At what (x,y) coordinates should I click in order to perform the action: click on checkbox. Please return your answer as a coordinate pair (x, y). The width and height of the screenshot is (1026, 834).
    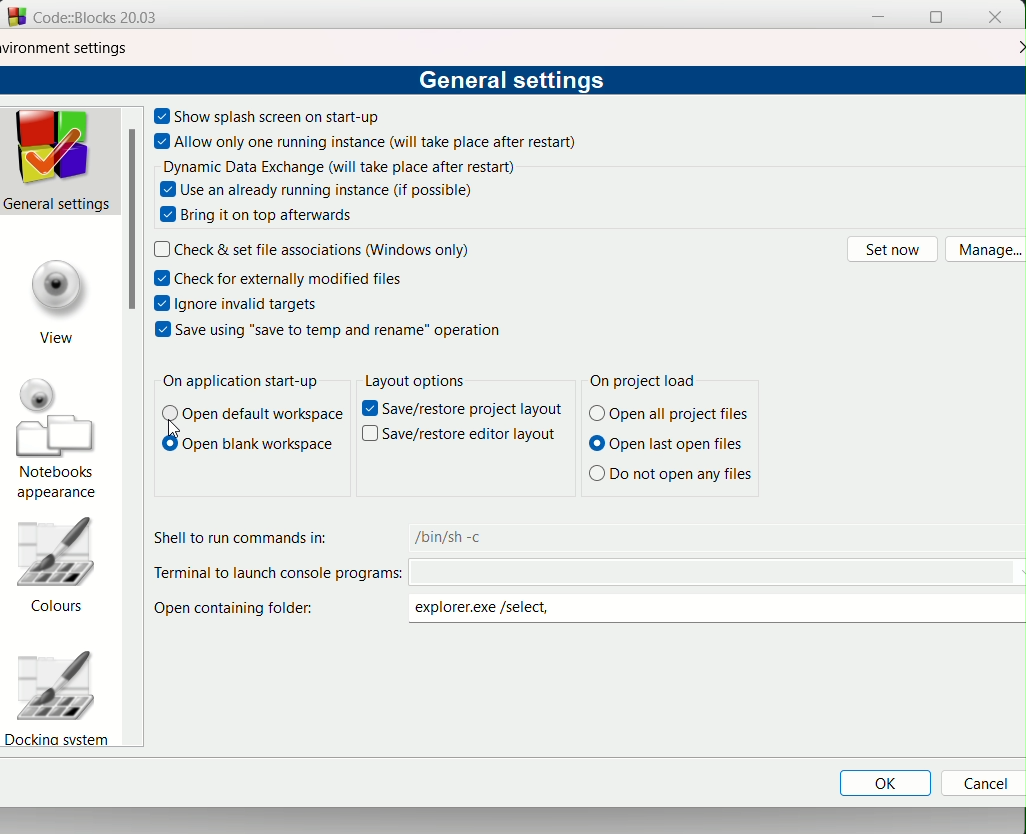
    Looking at the image, I should click on (168, 189).